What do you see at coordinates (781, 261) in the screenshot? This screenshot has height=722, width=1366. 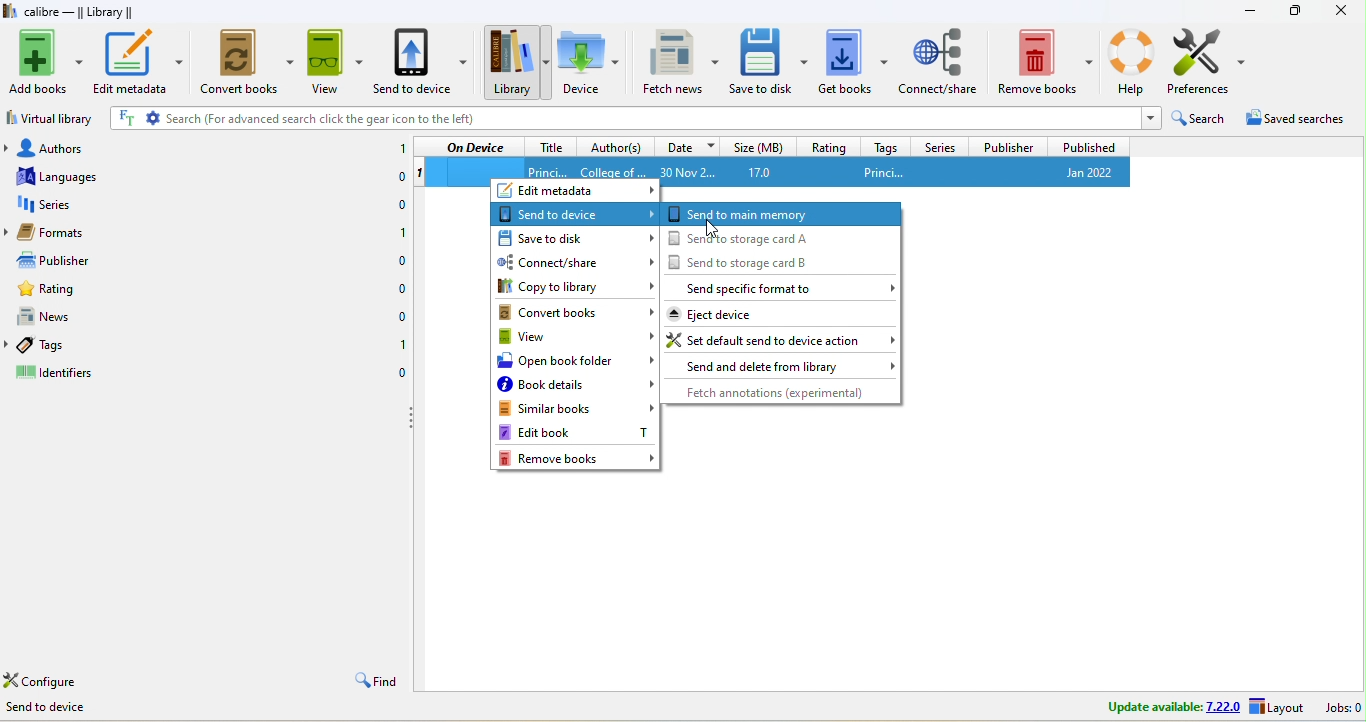 I see `send to storage card b` at bounding box center [781, 261].